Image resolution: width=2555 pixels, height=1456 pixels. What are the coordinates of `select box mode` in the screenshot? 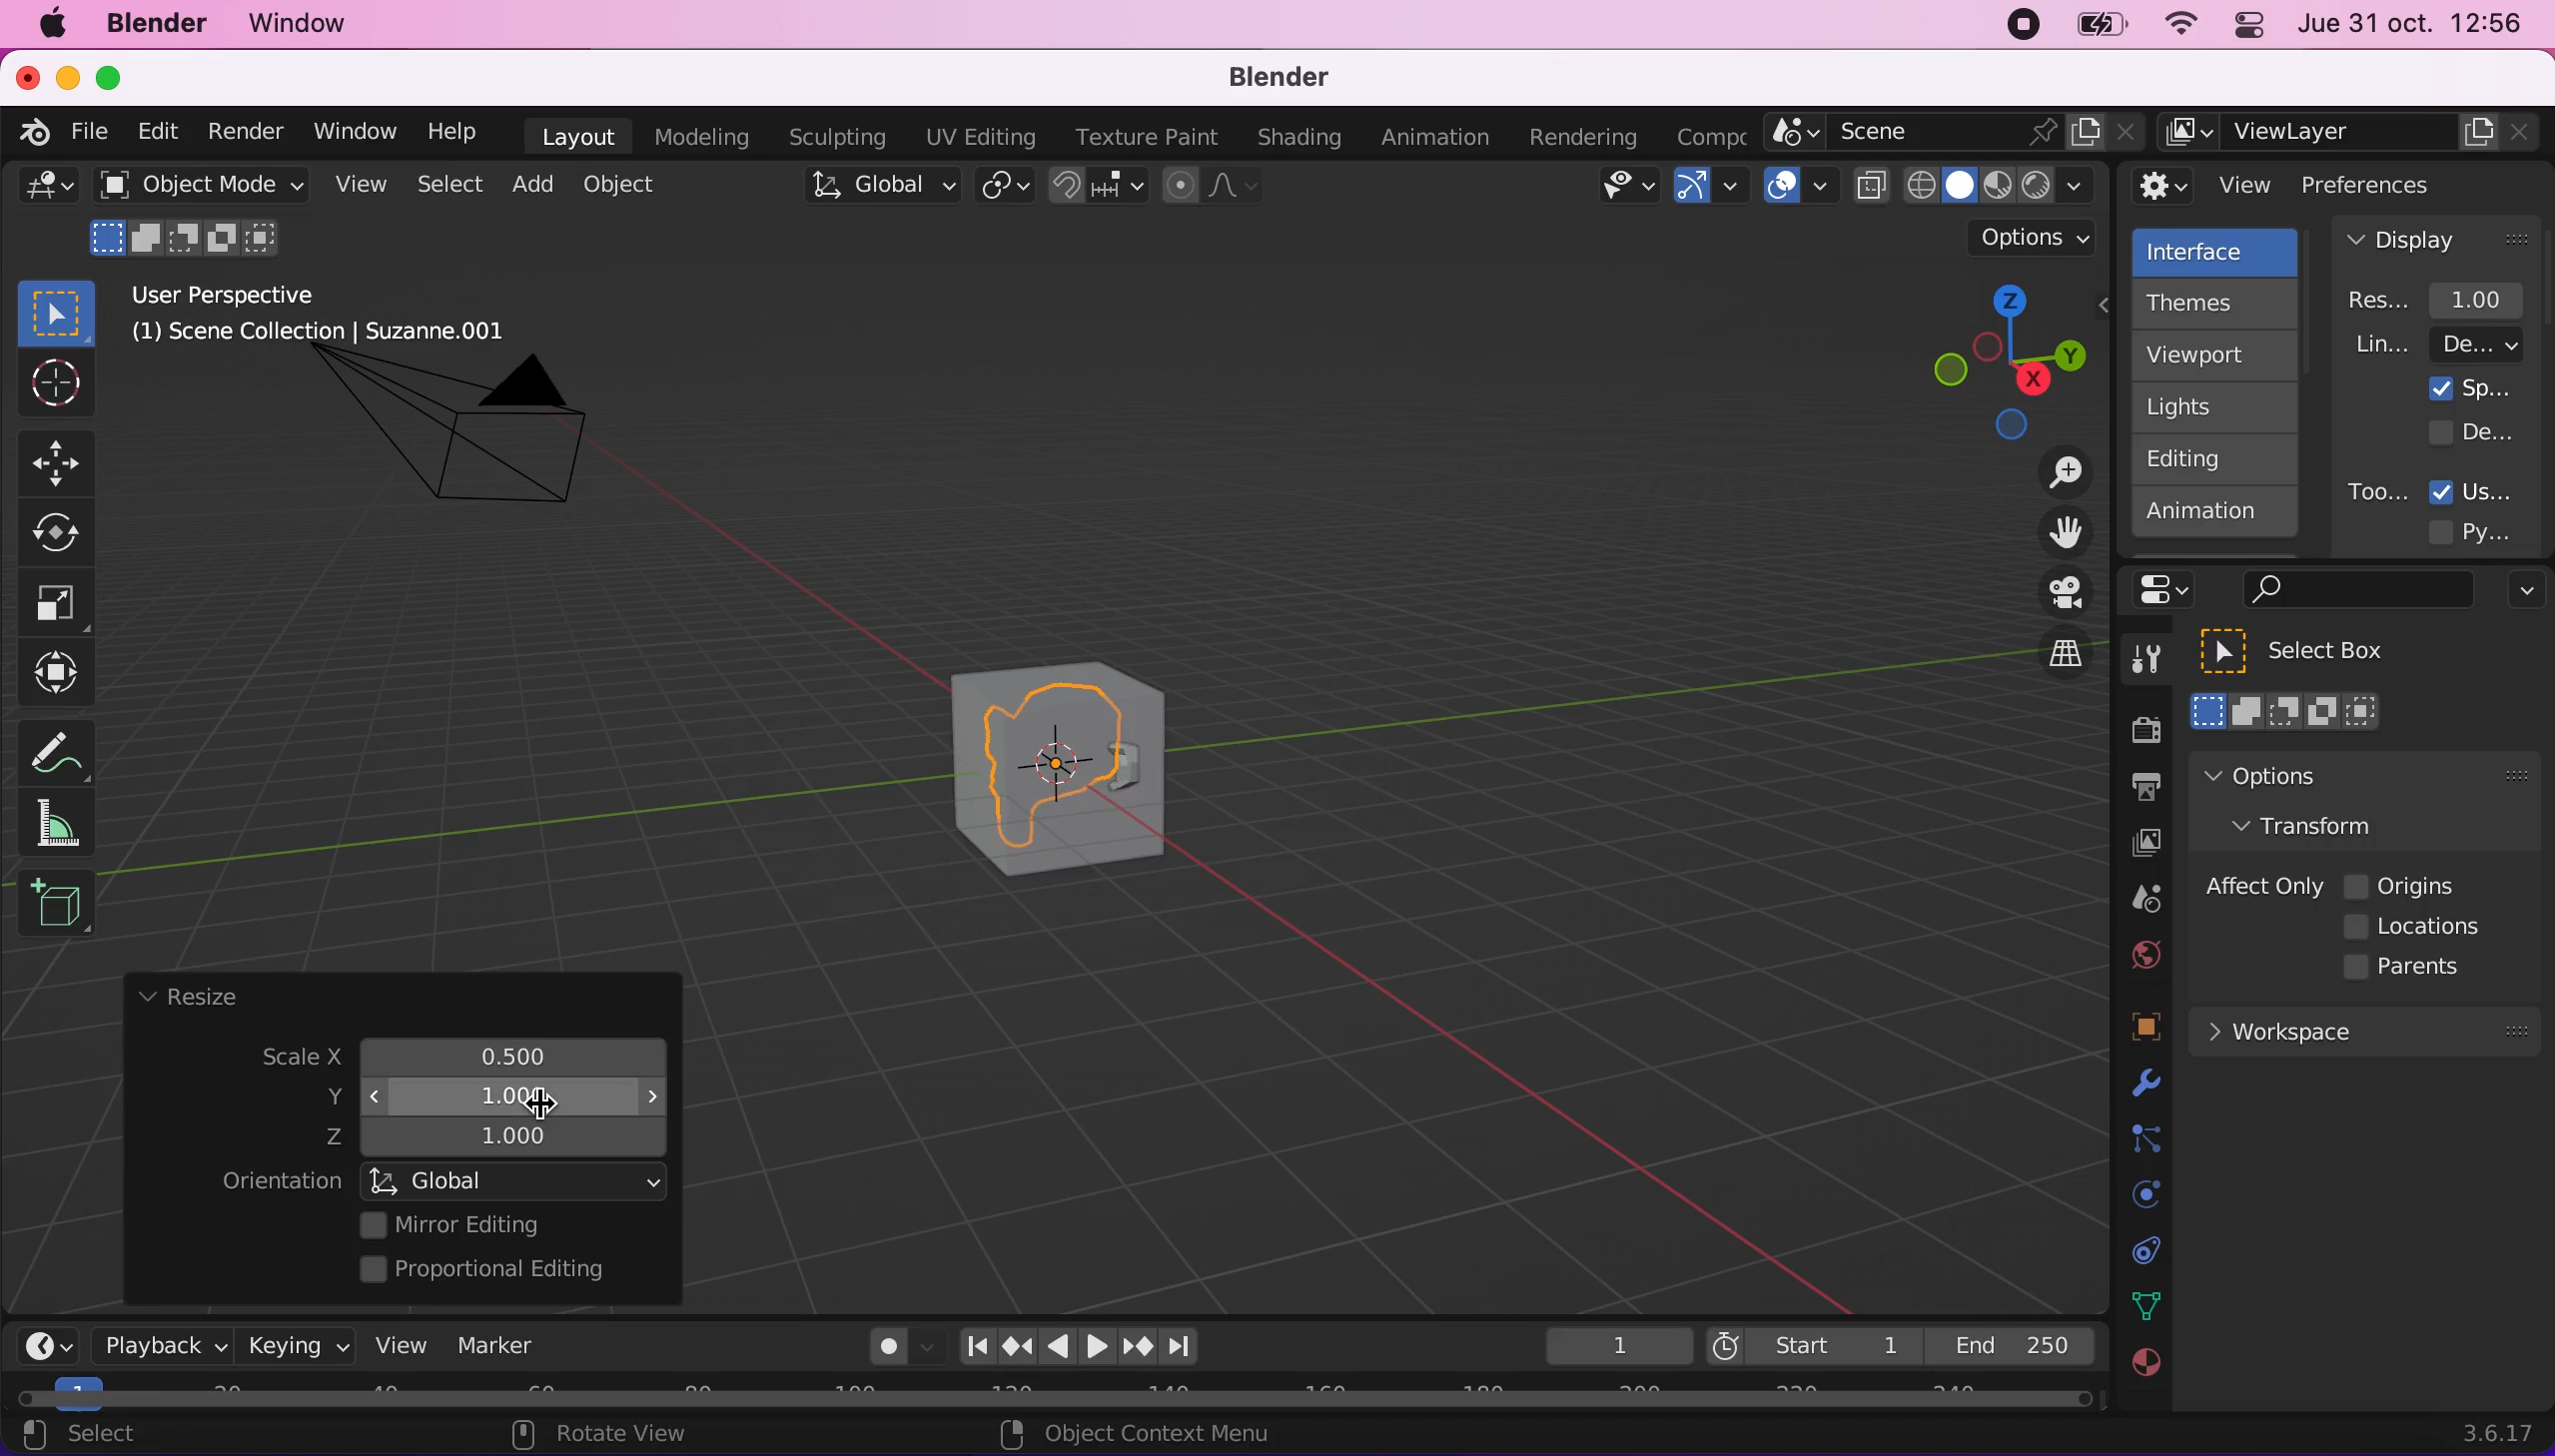 It's located at (2287, 711).